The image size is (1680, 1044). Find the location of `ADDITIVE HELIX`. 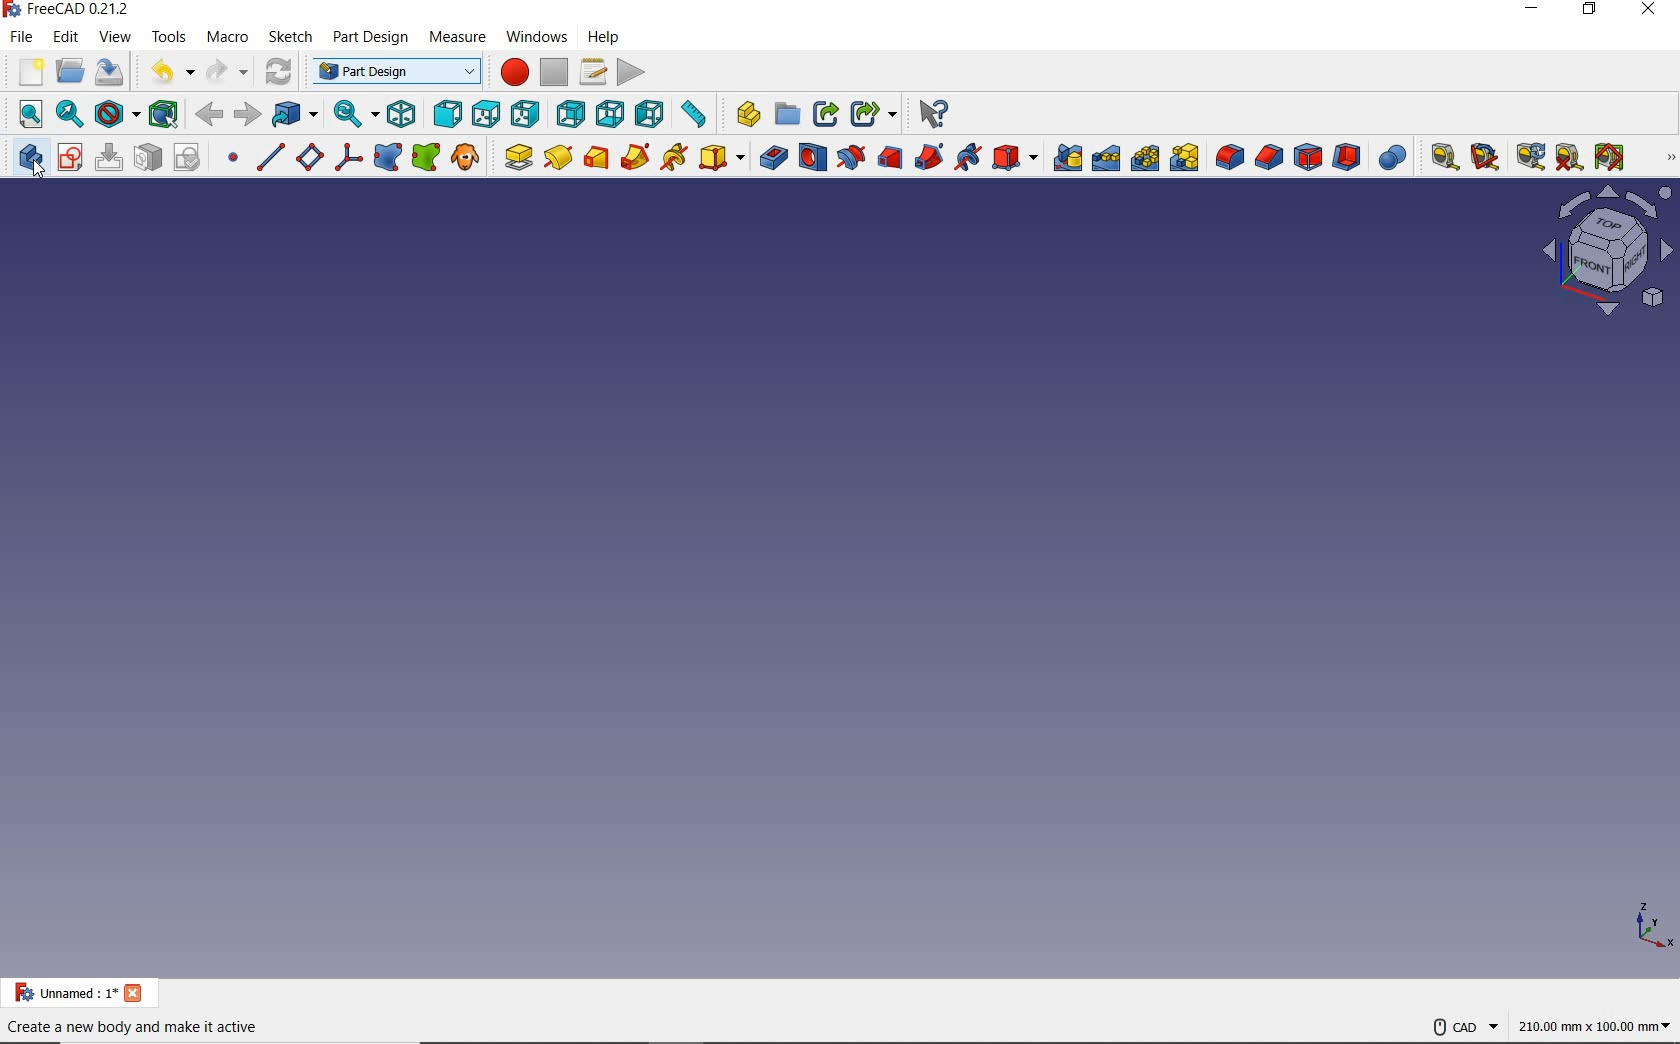

ADDITIVE HELIX is located at coordinates (675, 157).